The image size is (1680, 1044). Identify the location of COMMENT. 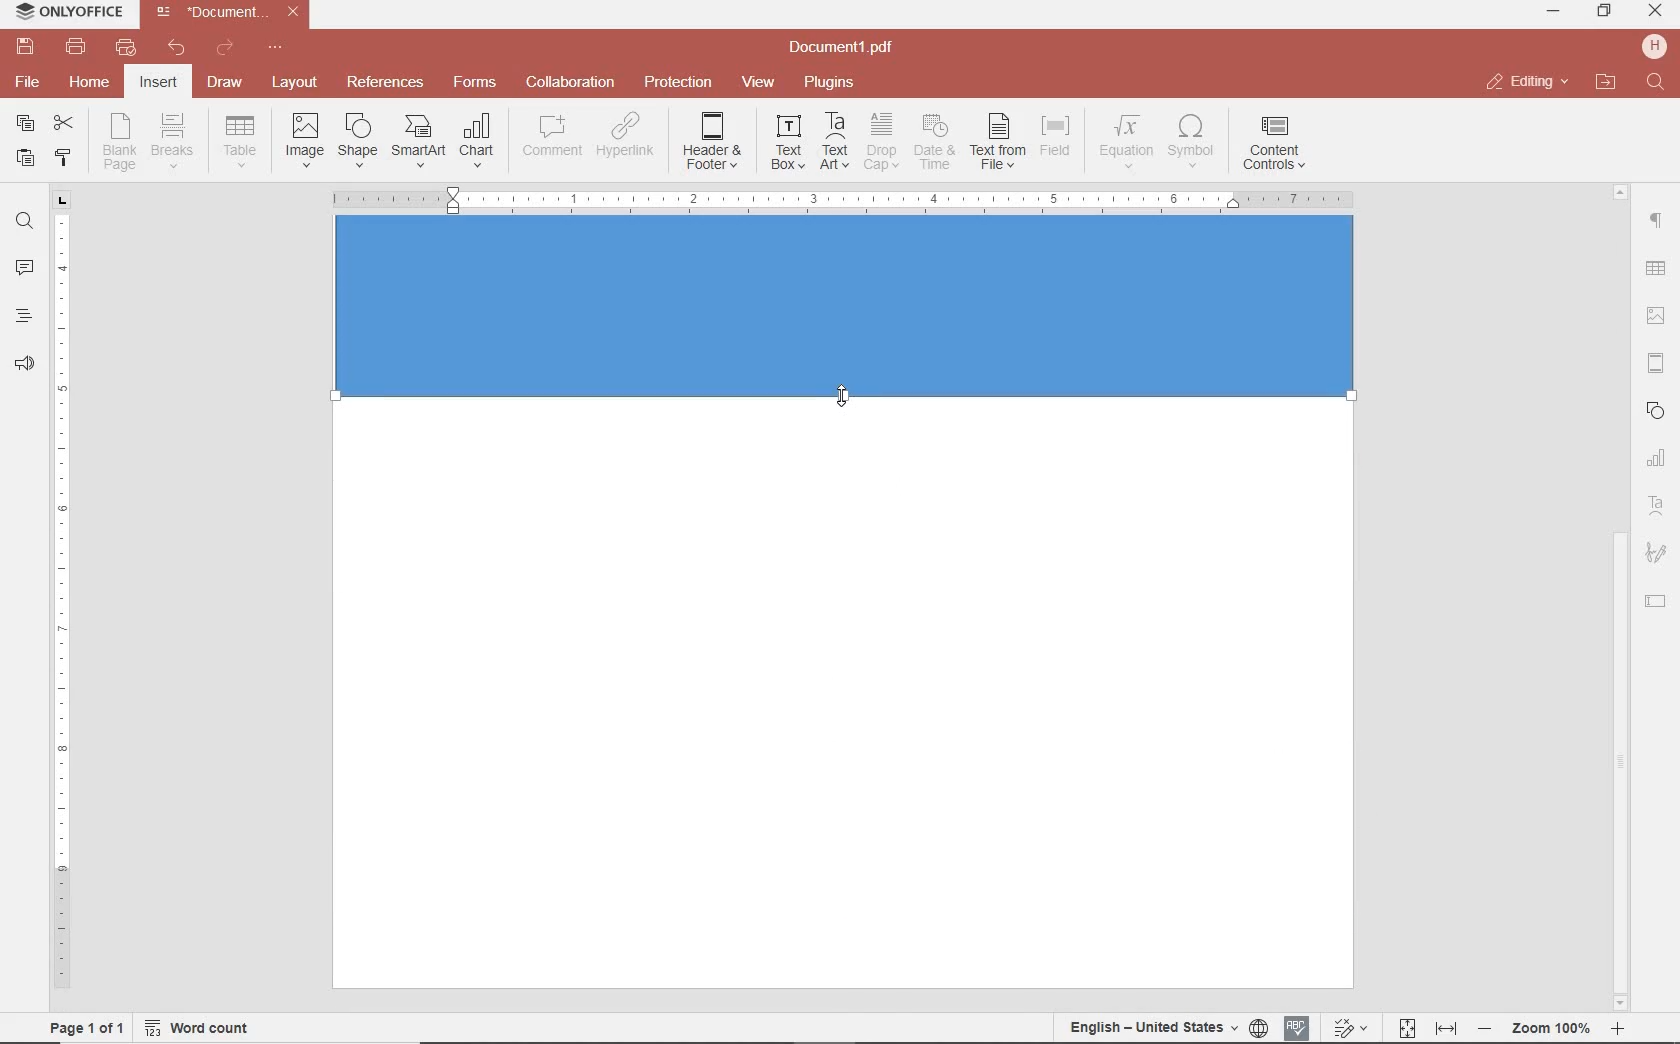
(554, 136).